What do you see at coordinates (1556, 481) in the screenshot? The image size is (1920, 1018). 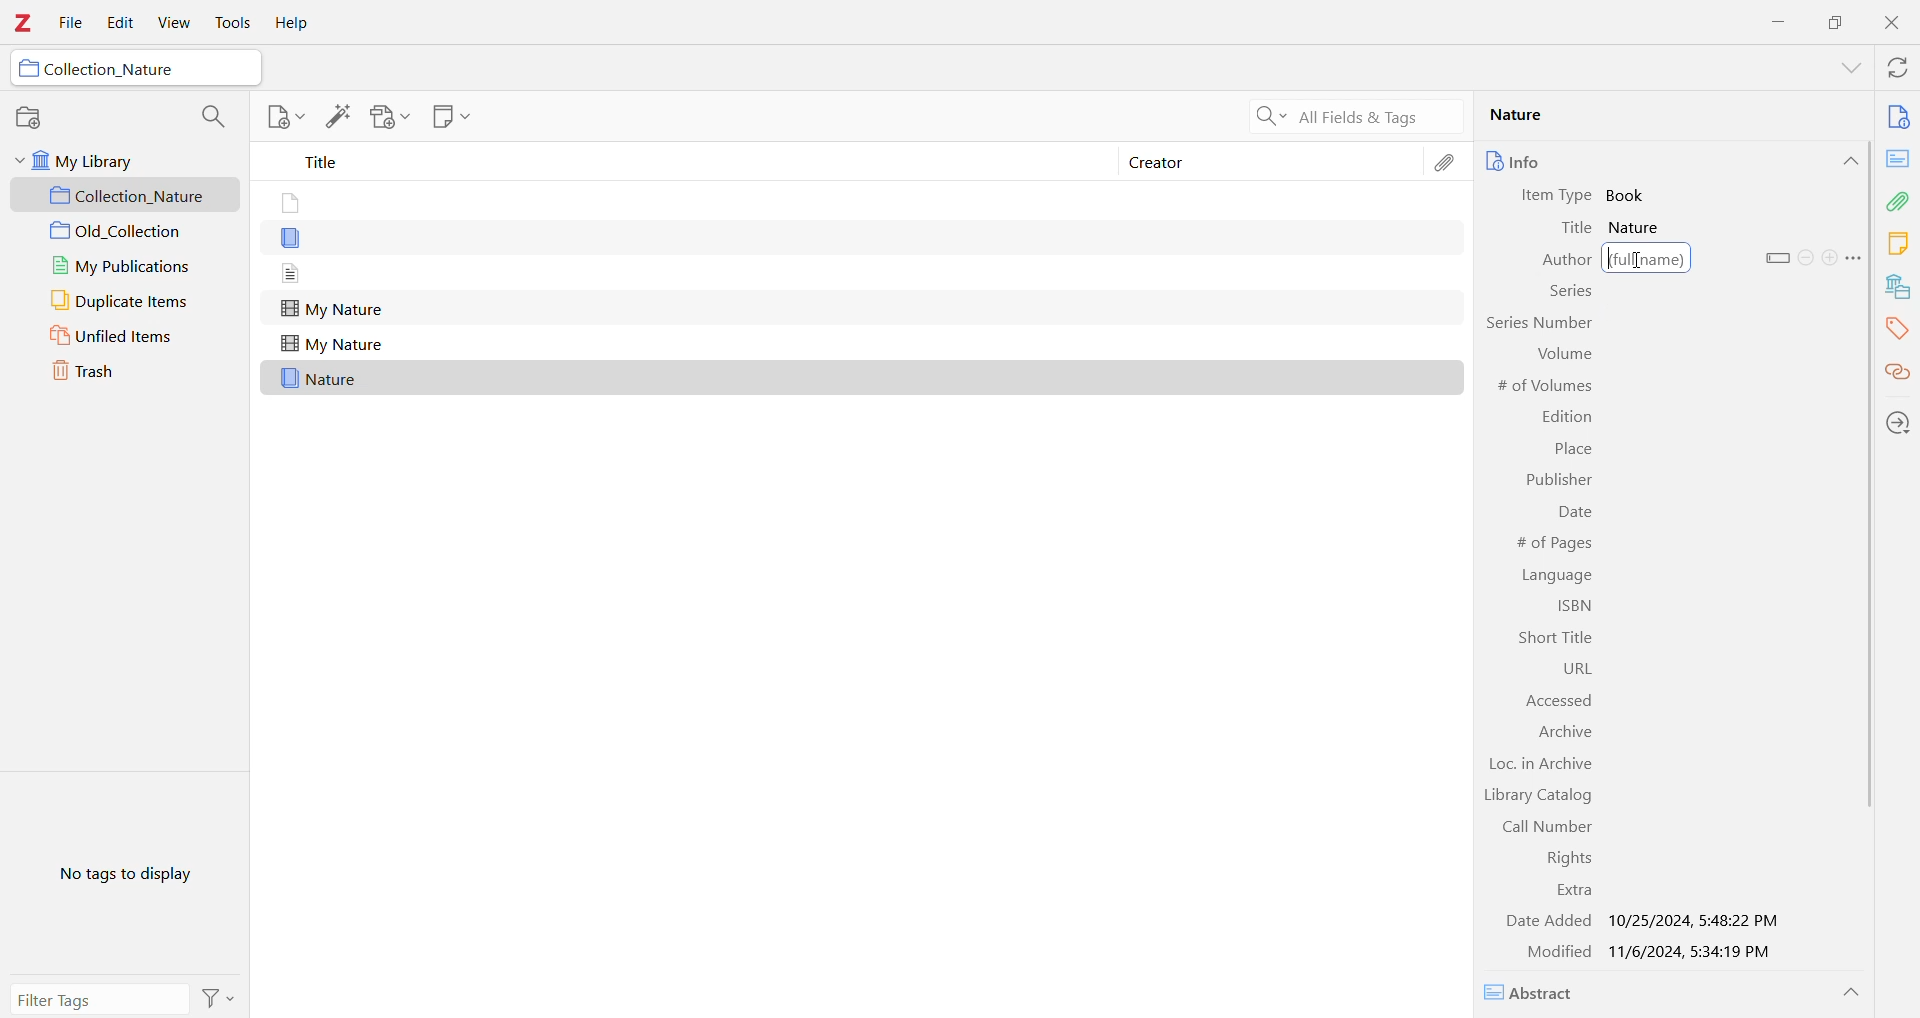 I see `Publisher` at bounding box center [1556, 481].